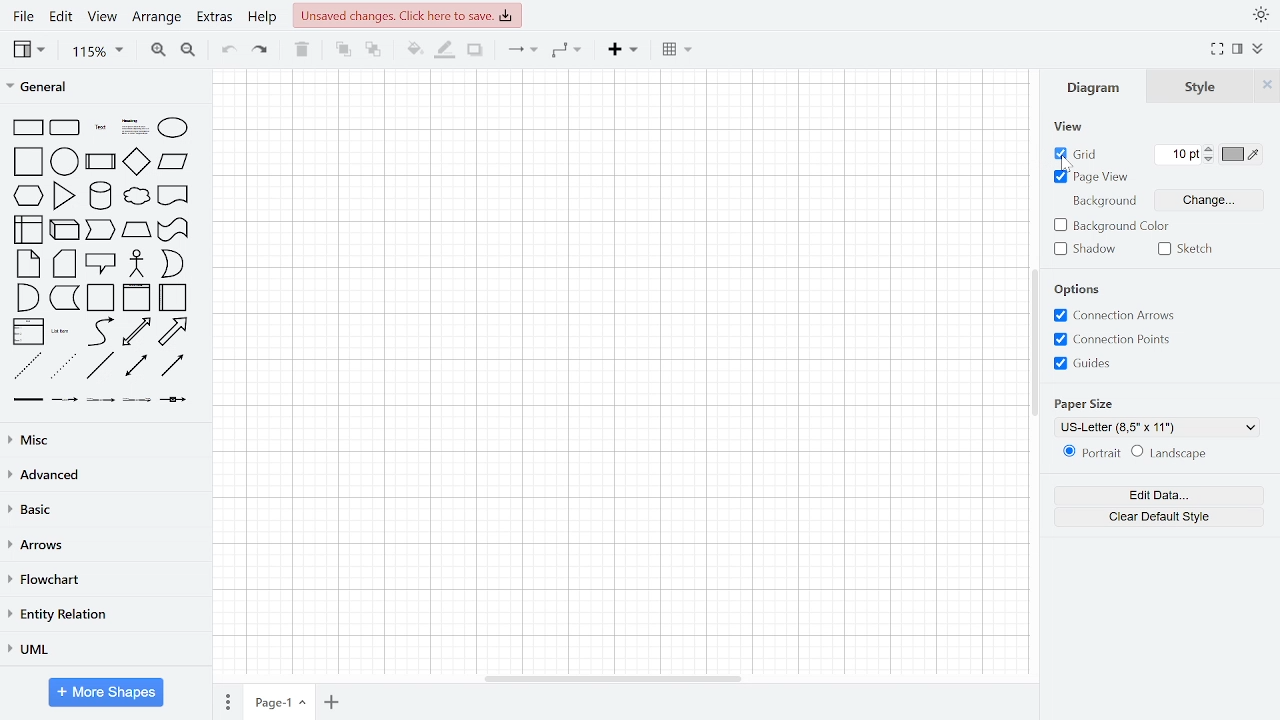  I want to click on help, so click(266, 18).